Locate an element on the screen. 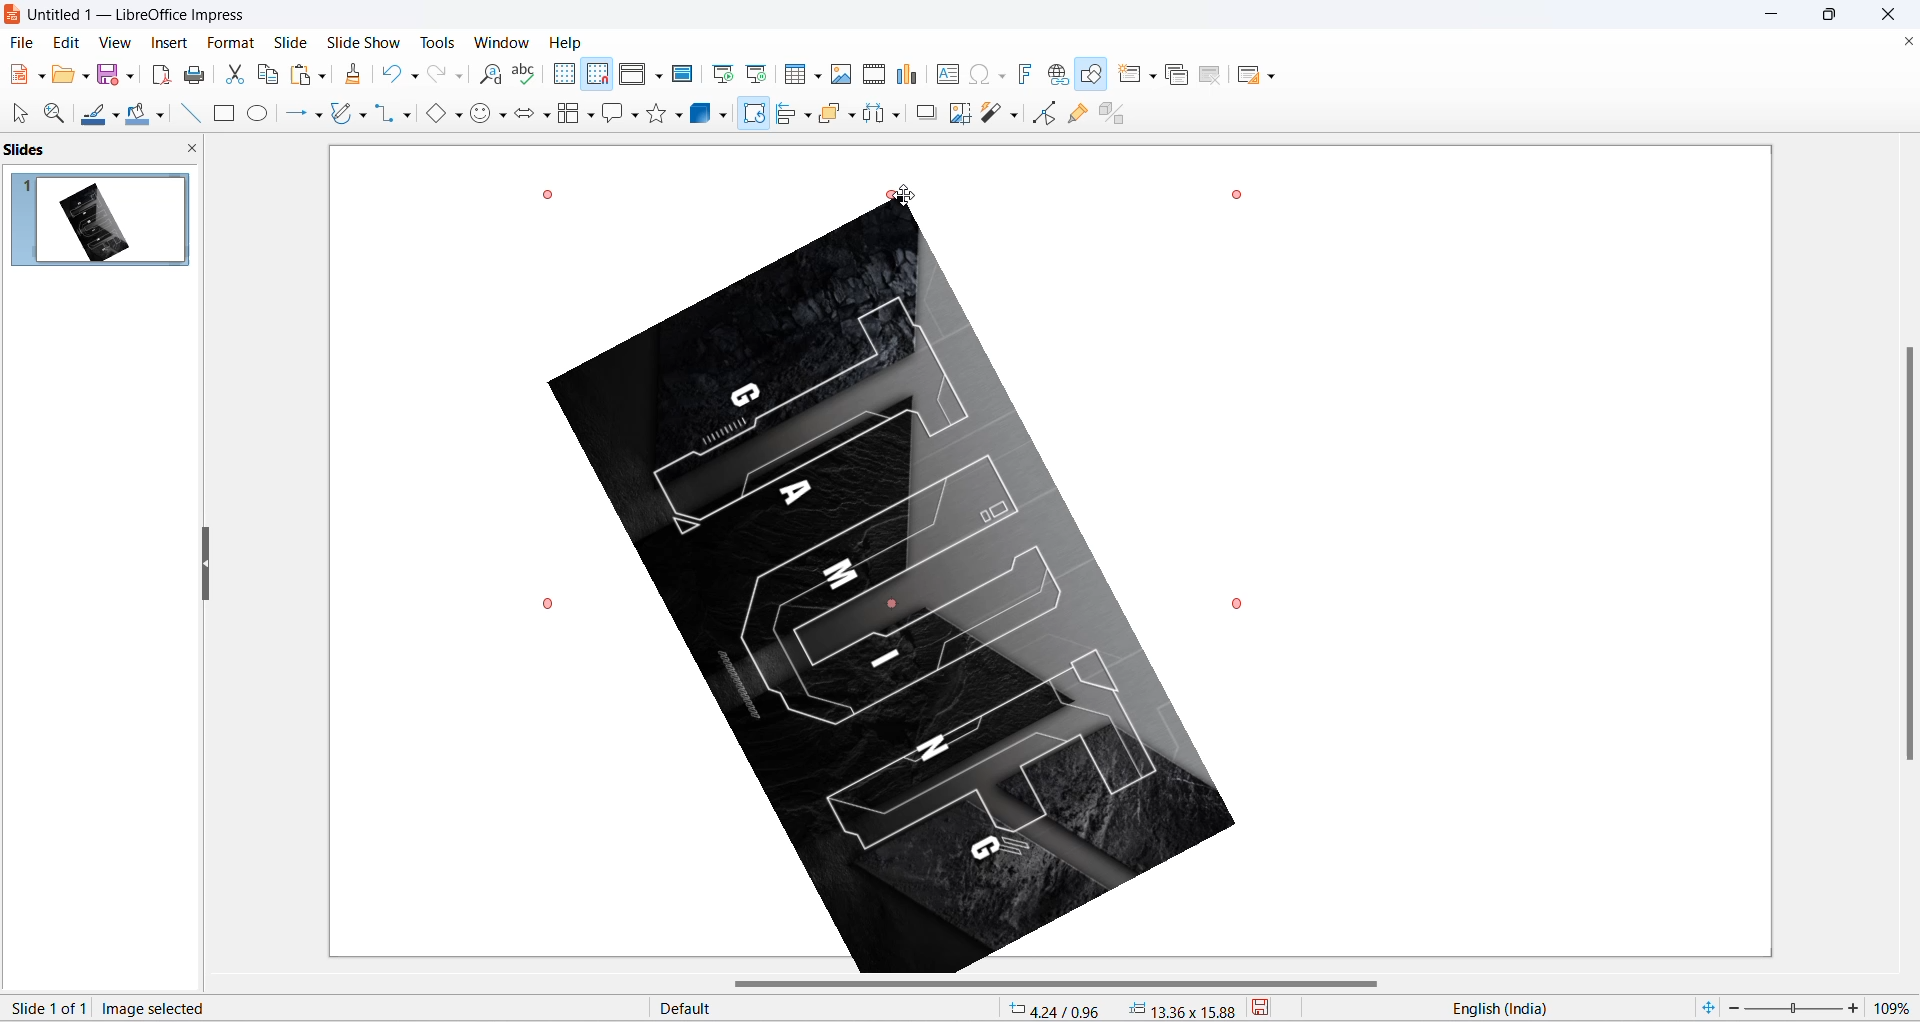 The width and height of the screenshot is (1920, 1022). distribute object is located at coordinates (901, 117).